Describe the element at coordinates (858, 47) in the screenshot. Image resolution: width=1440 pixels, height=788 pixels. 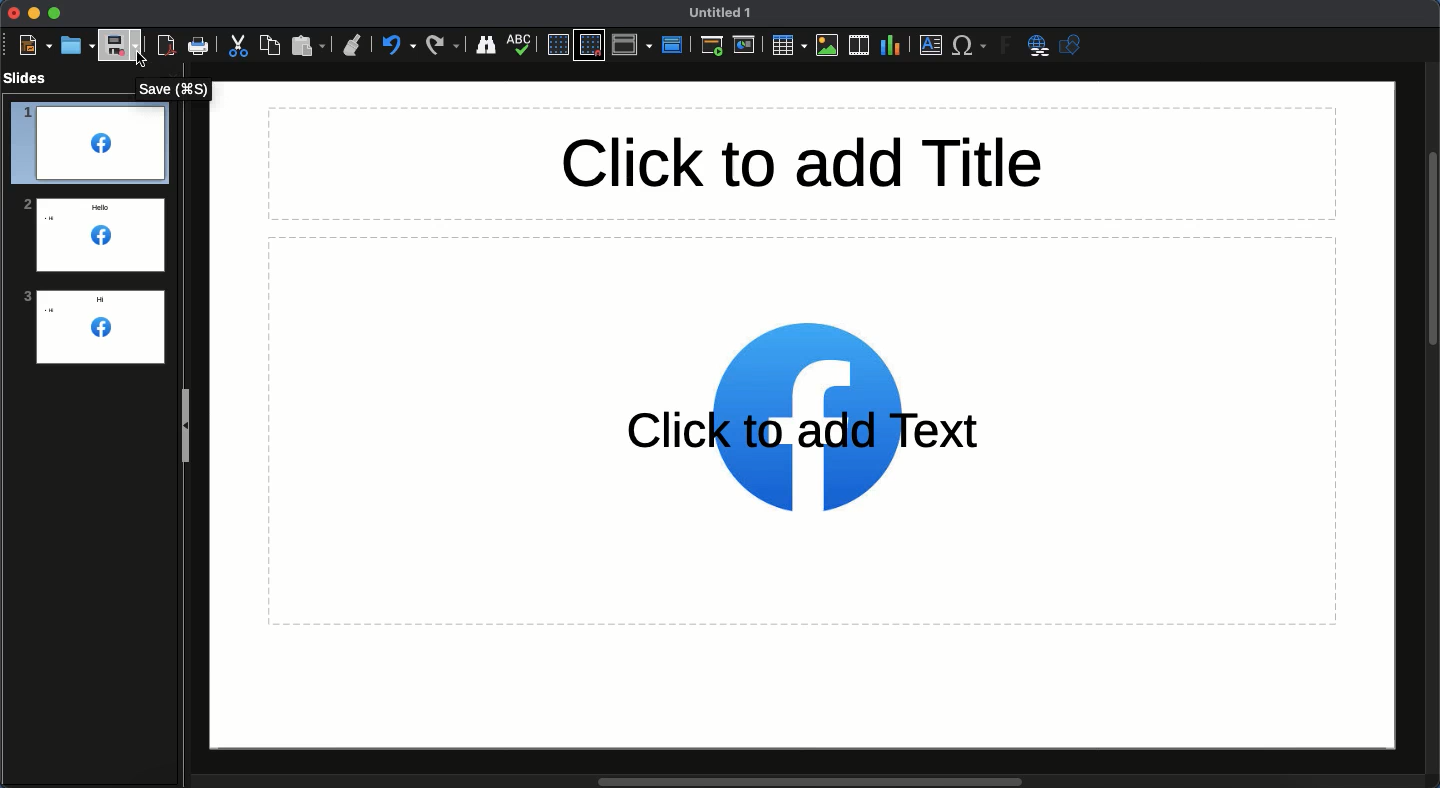
I see `Audio or video` at that location.